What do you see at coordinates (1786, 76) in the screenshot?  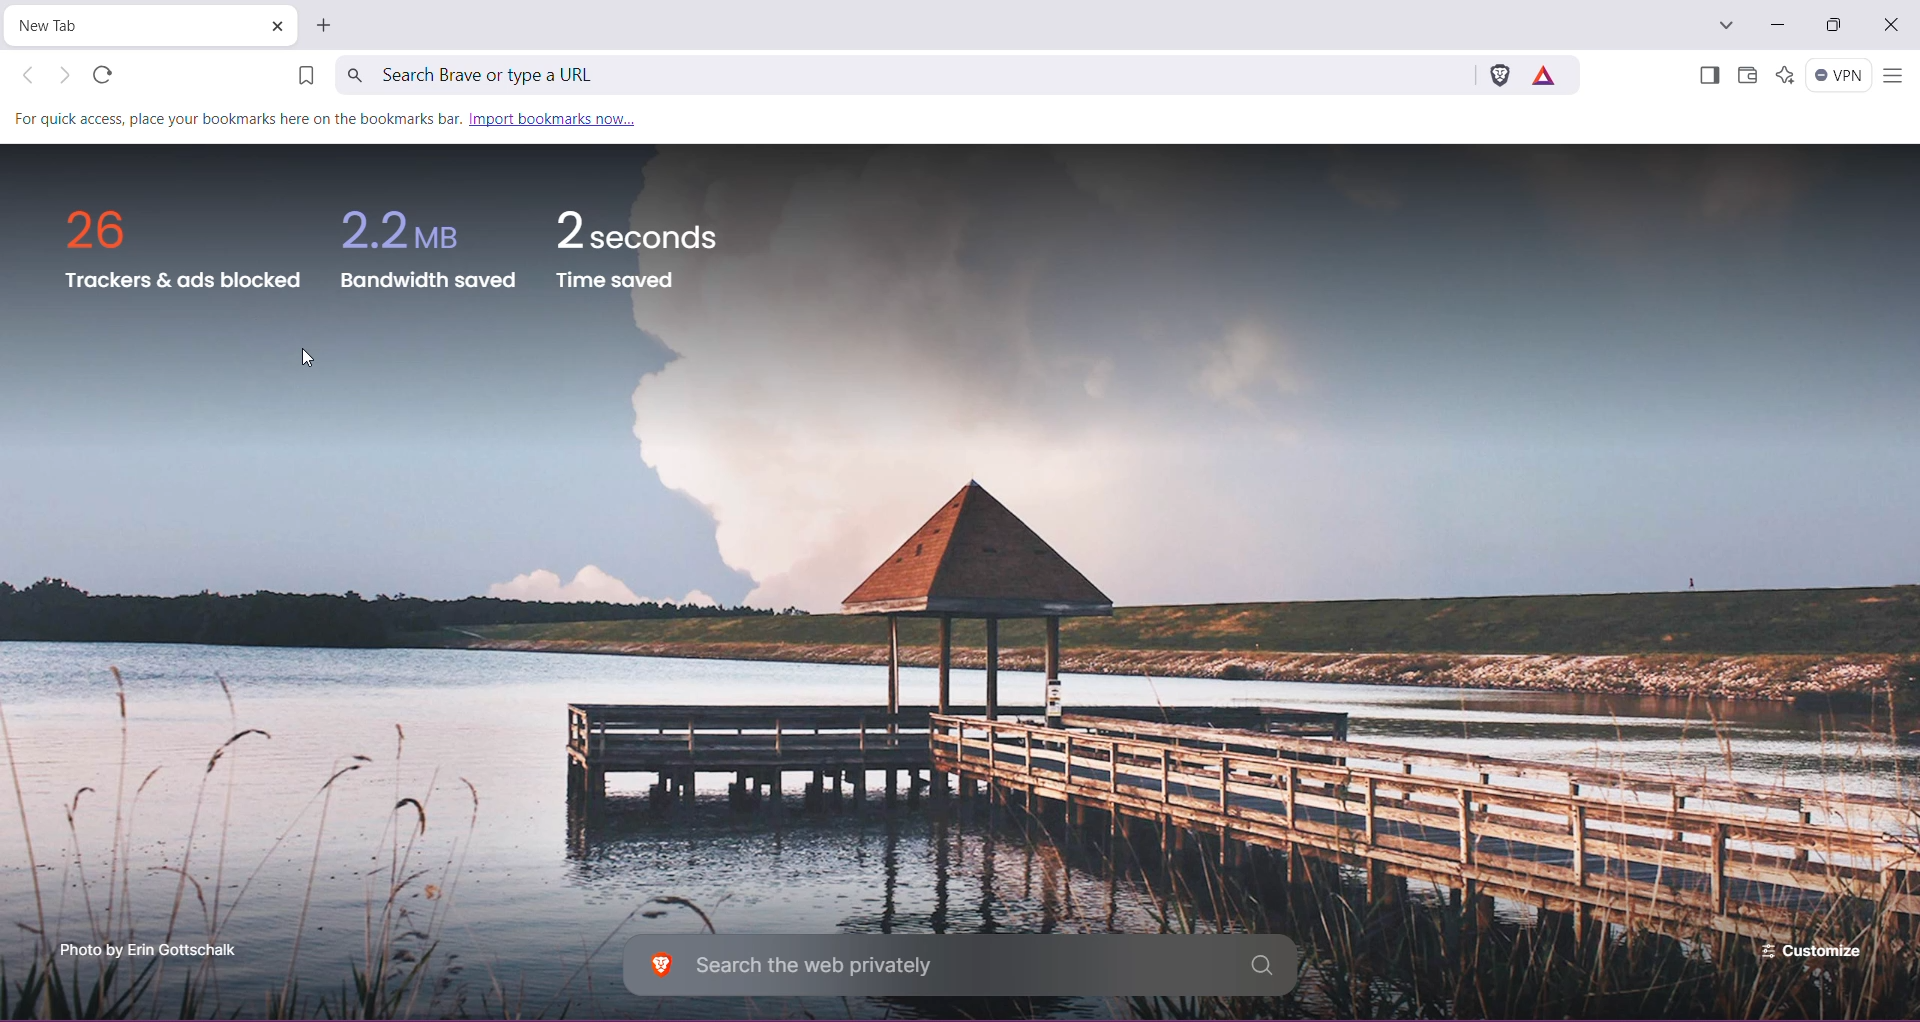 I see `Leo AI` at bounding box center [1786, 76].